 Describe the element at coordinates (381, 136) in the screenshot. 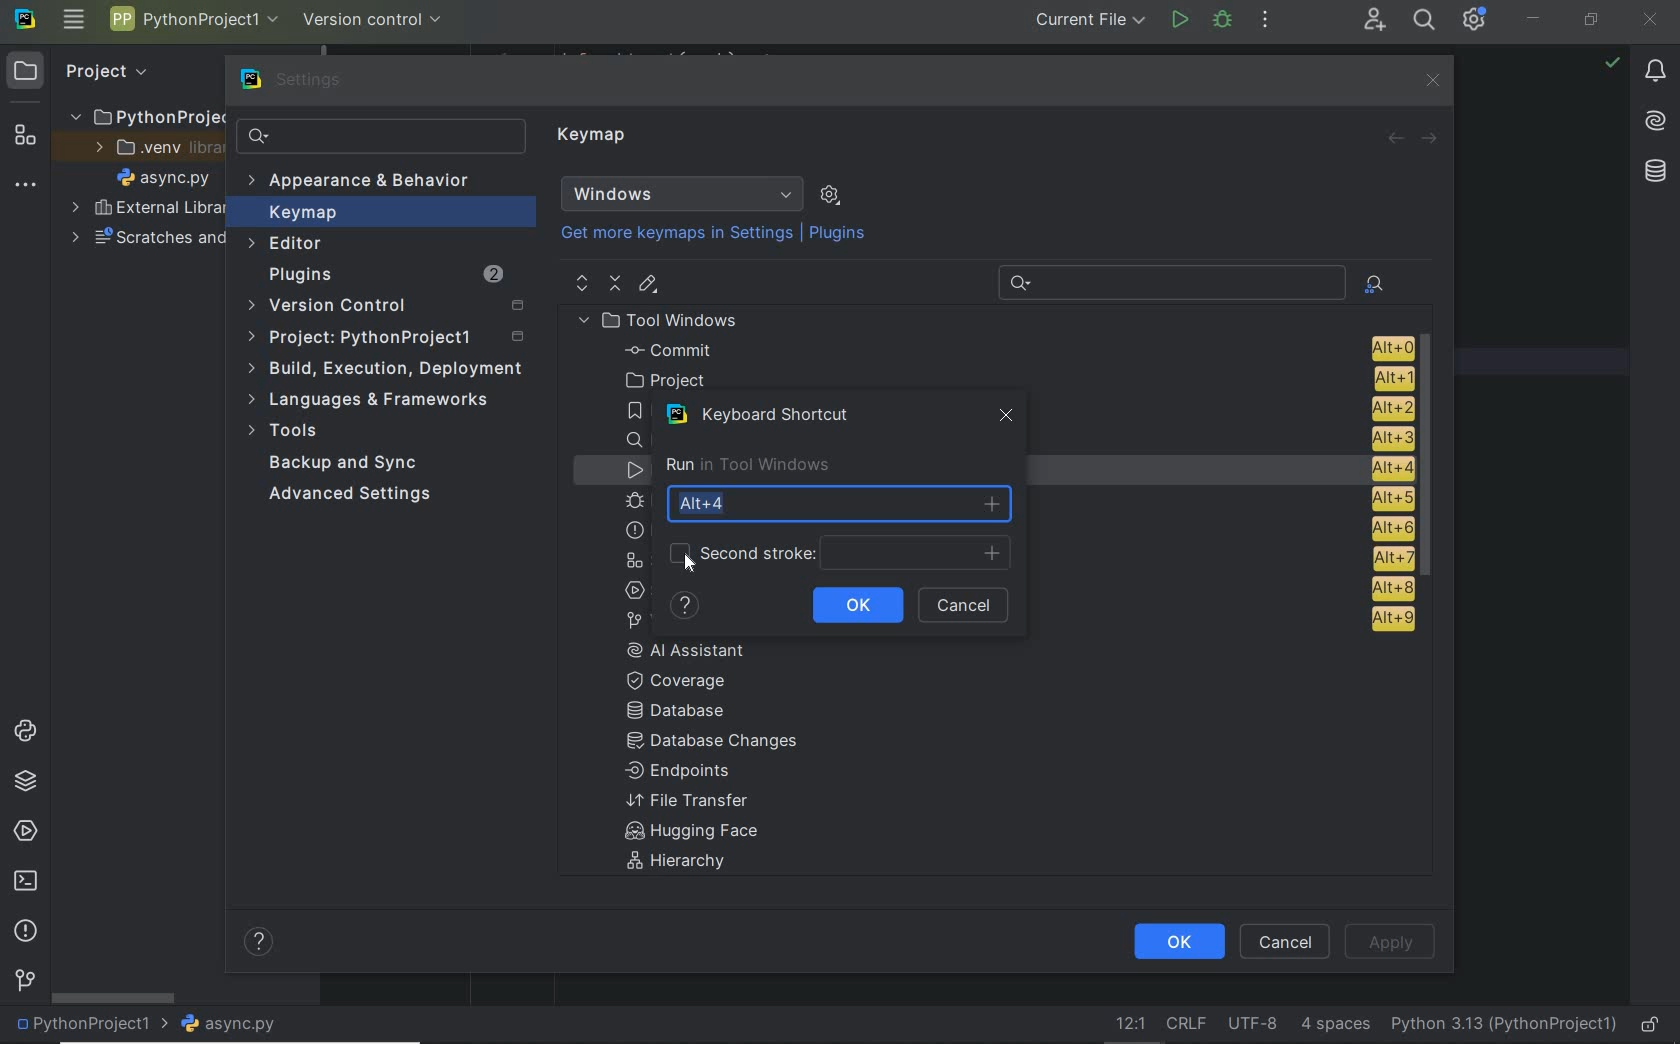

I see `search settings` at that location.